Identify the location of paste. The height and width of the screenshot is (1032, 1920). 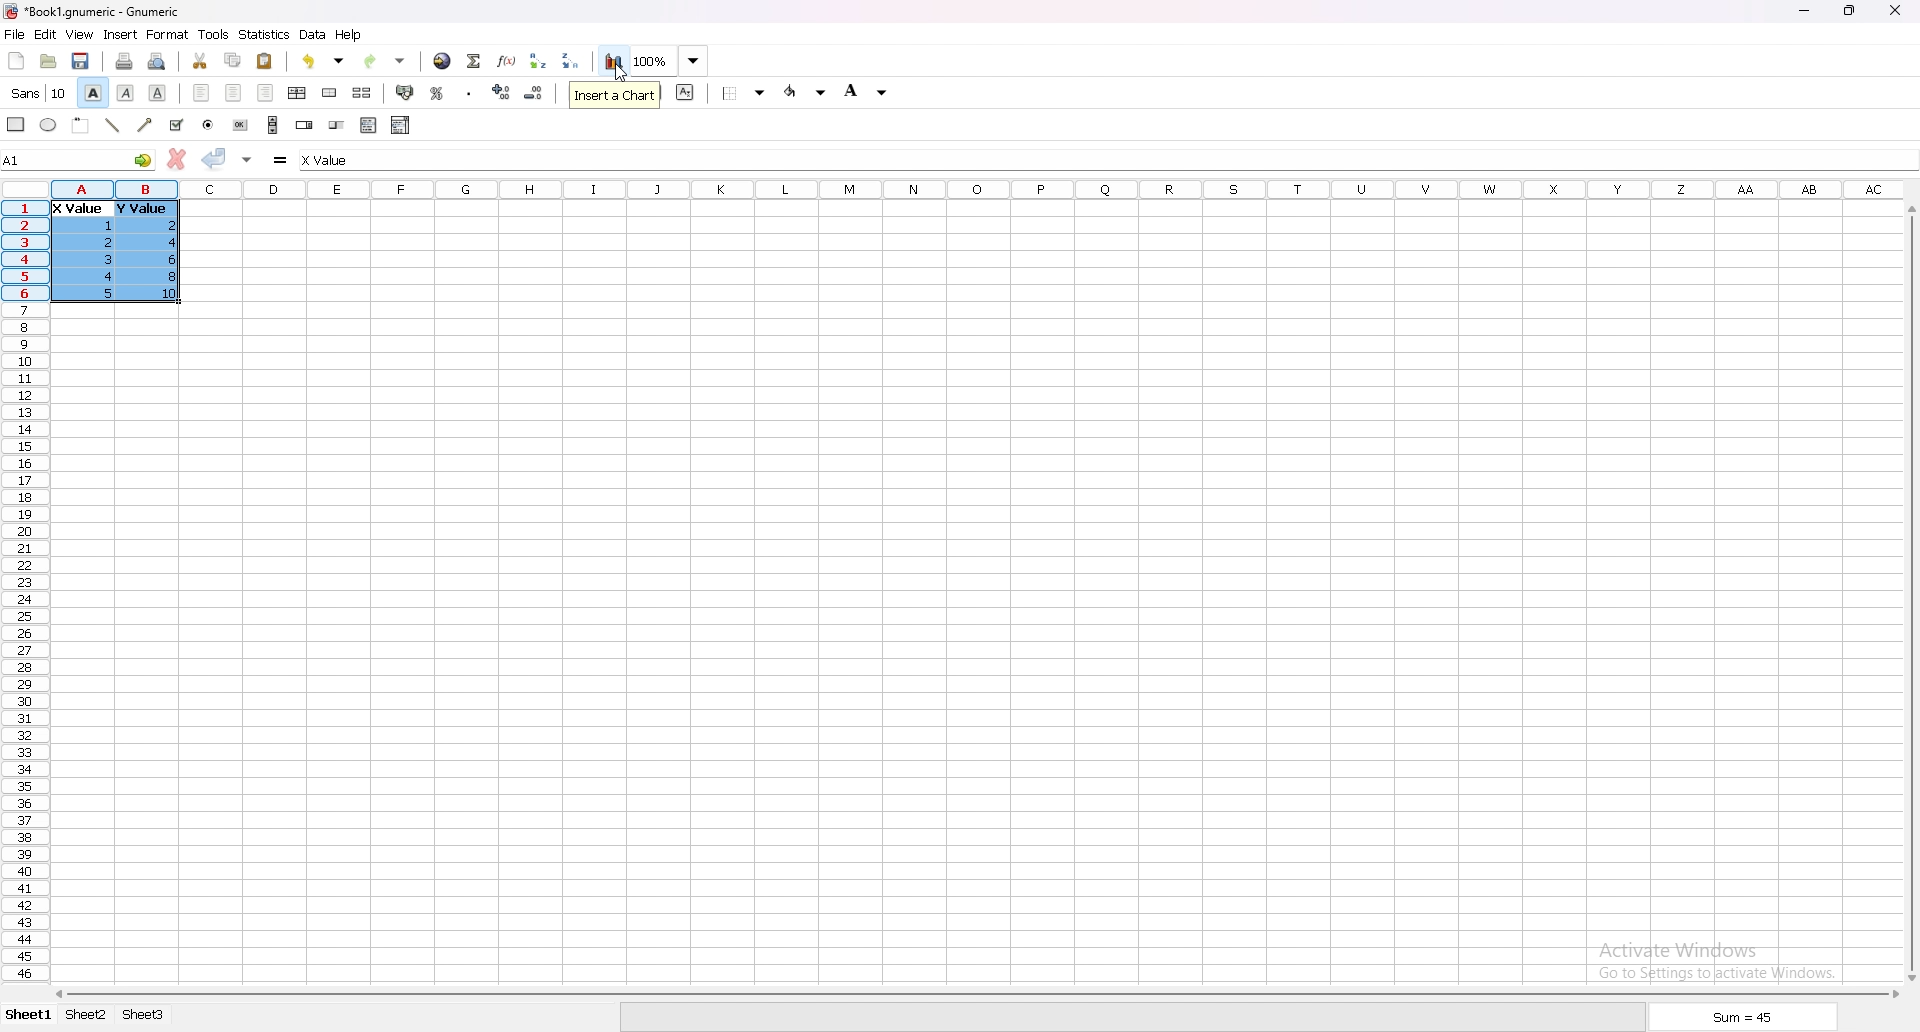
(266, 60).